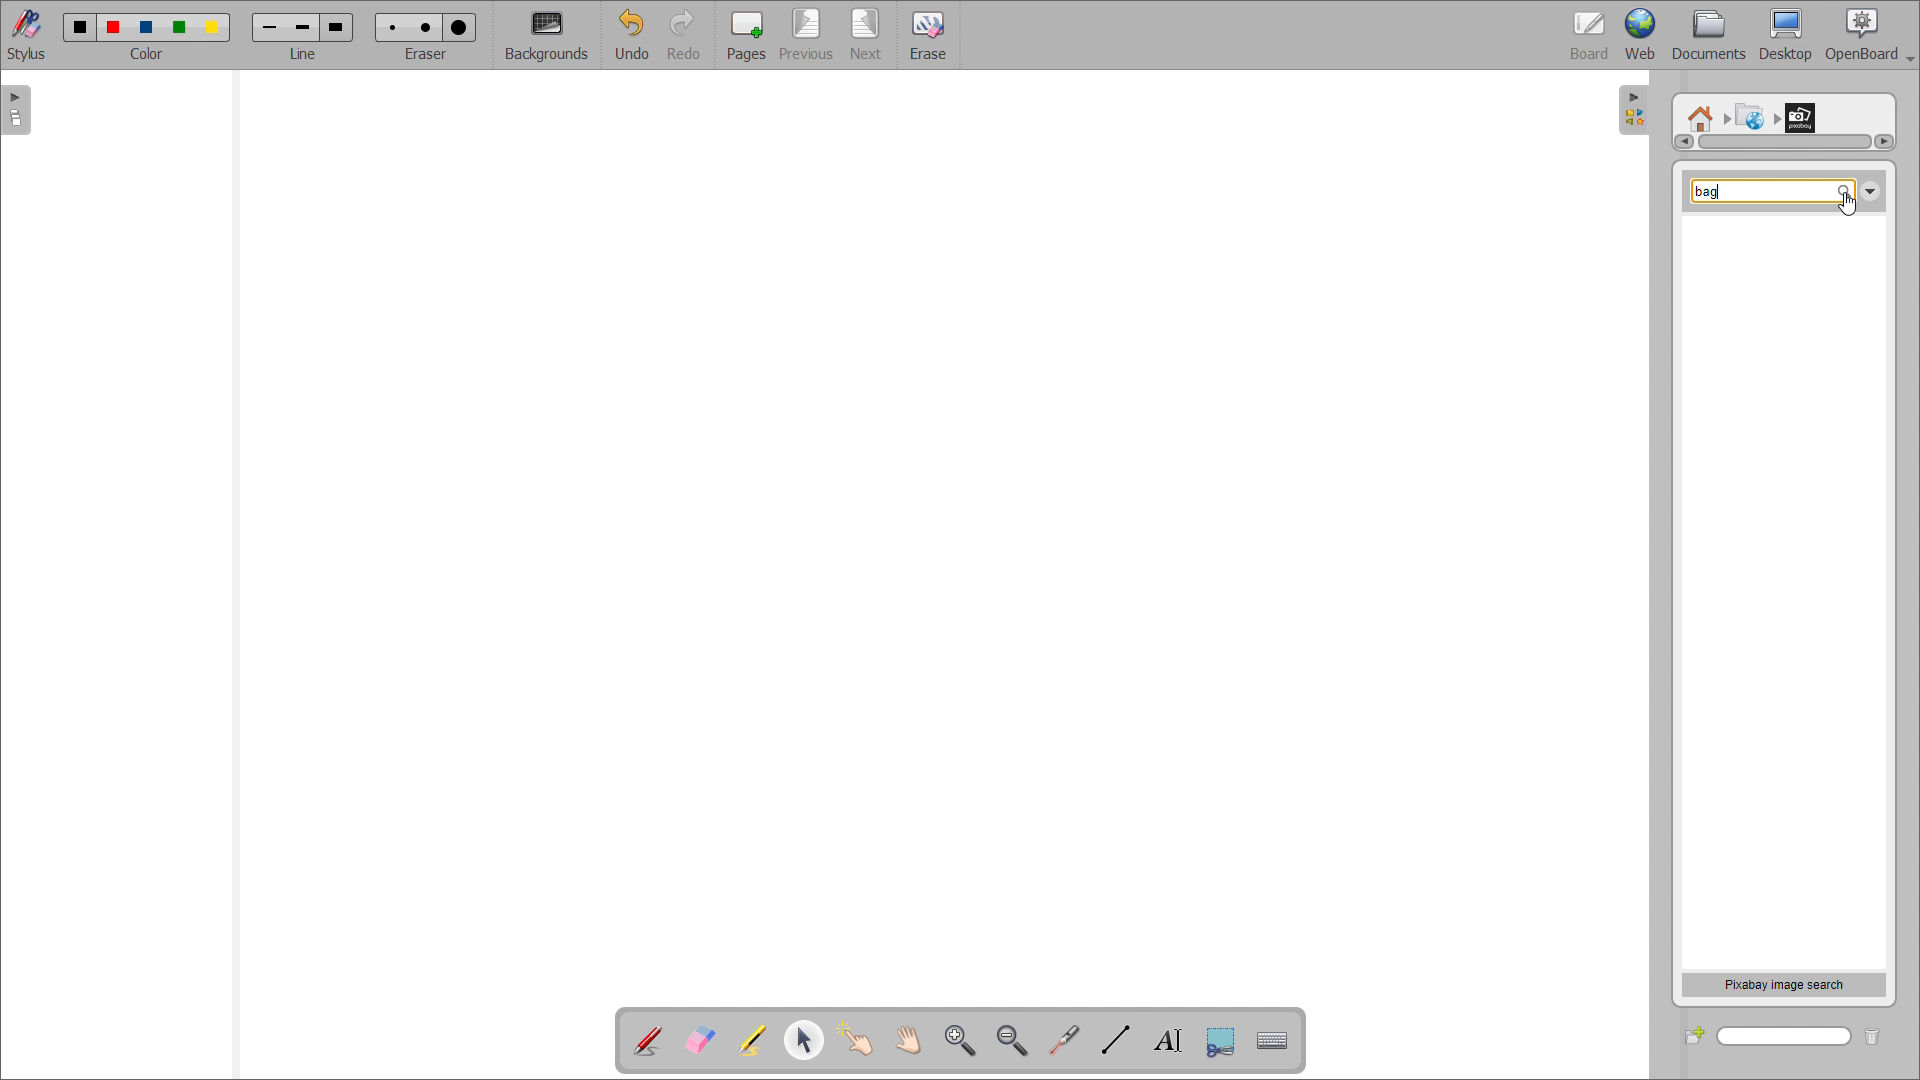 Image resolution: width=1920 pixels, height=1080 pixels. I want to click on pixabay image search, so click(1784, 984).